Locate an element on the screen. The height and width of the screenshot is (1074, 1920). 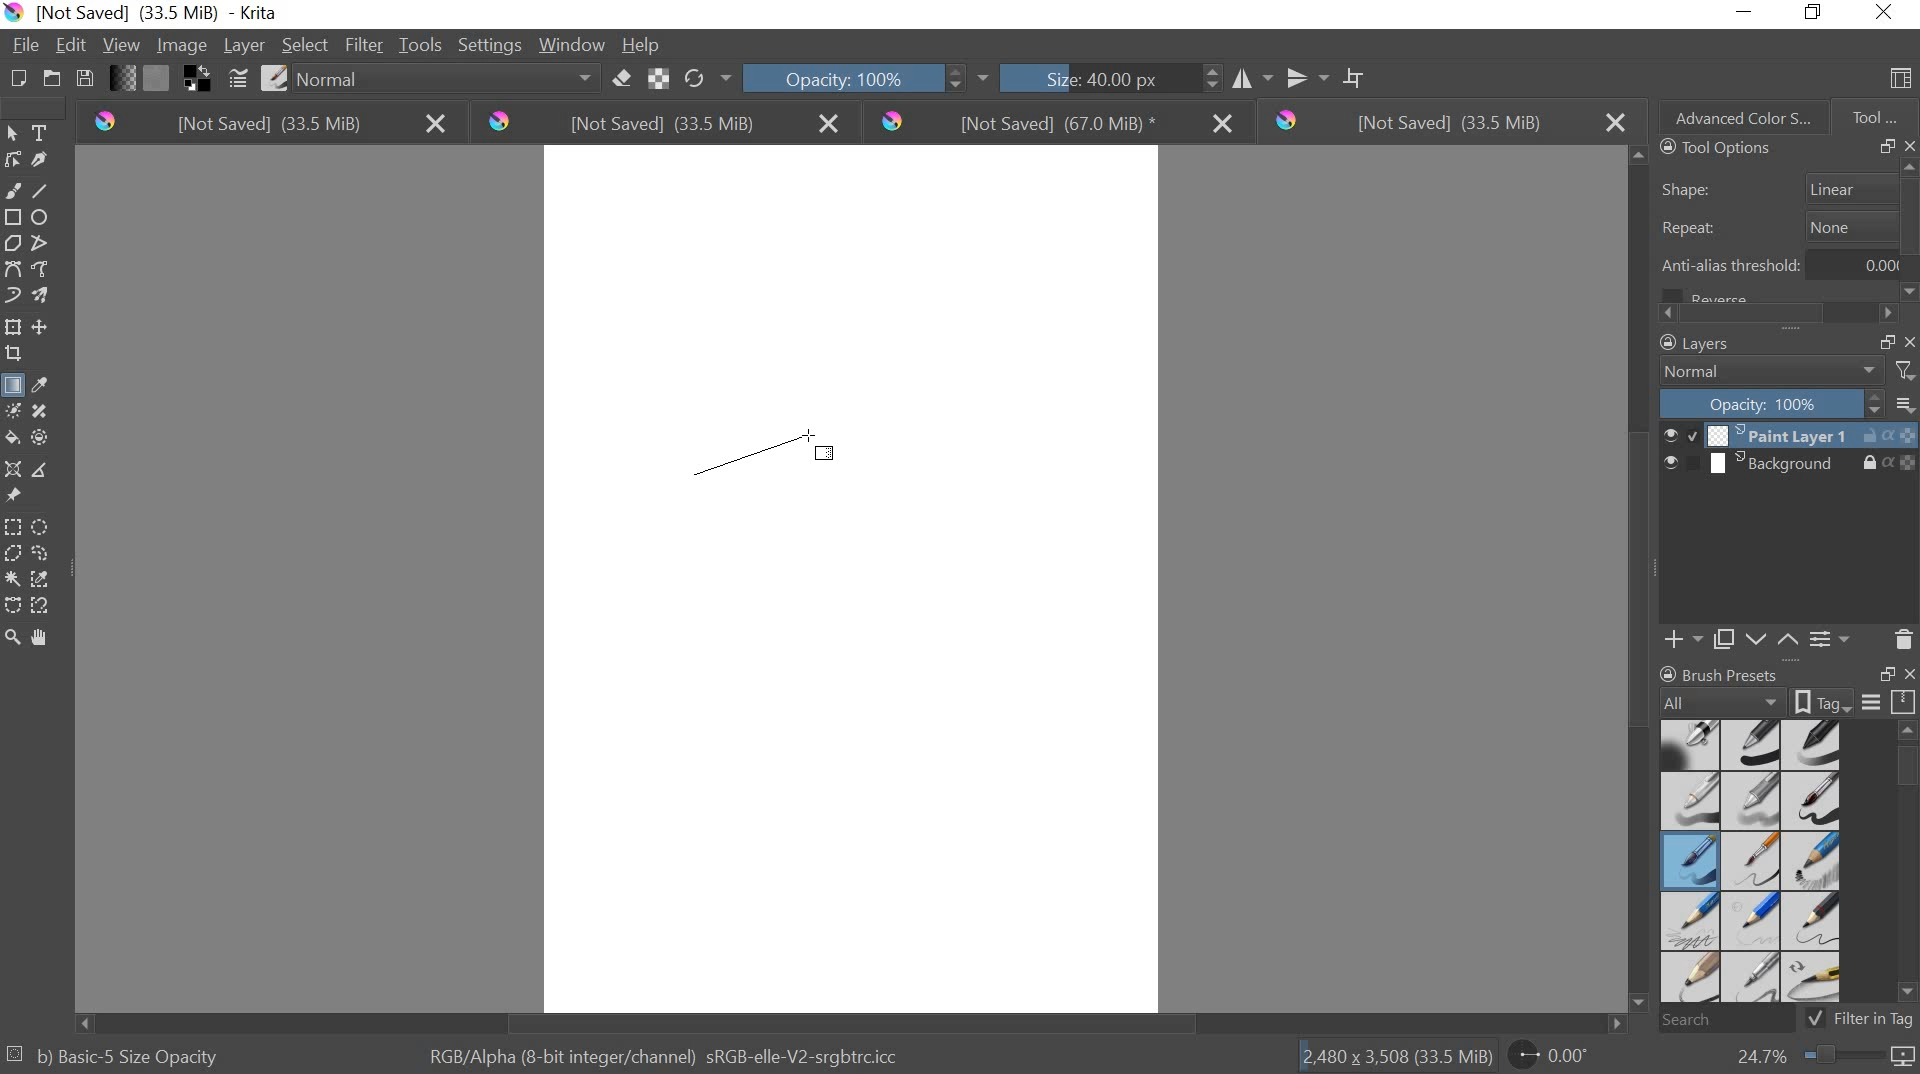
bezier curve is located at coordinates (16, 270).